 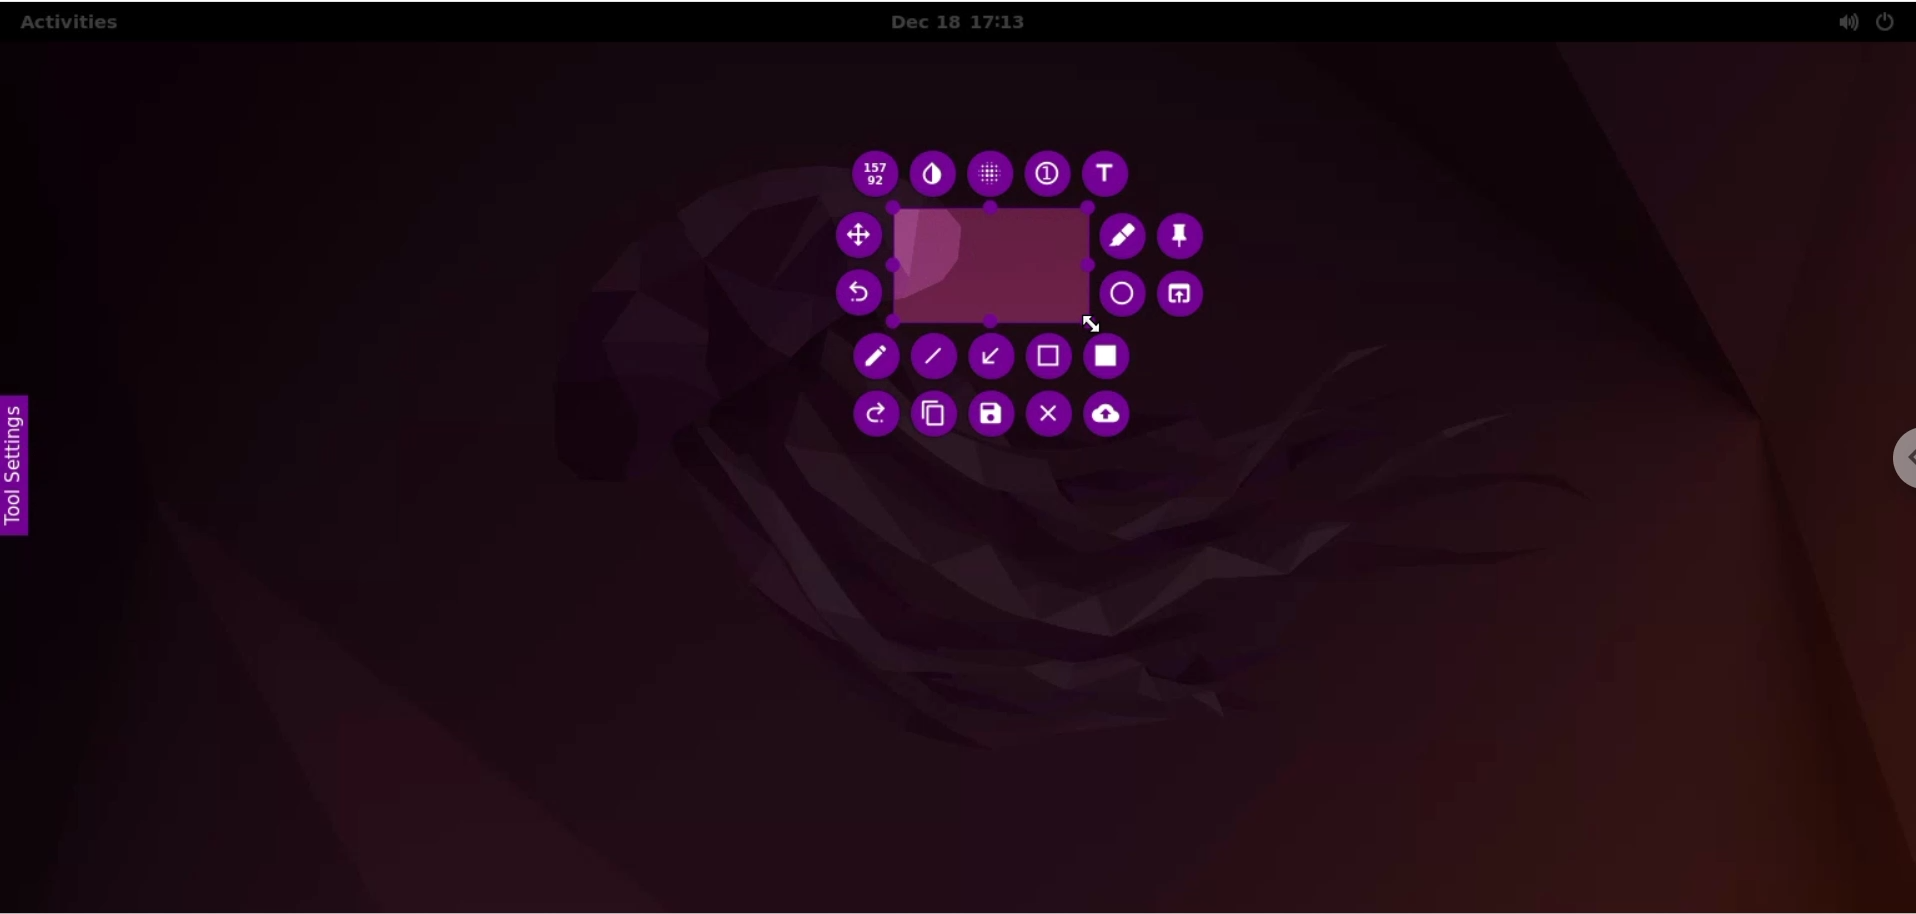 What do you see at coordinates (932, 174) in the screenshot?
I see `set inverter as paint tool` at bounding box center [932, 174].